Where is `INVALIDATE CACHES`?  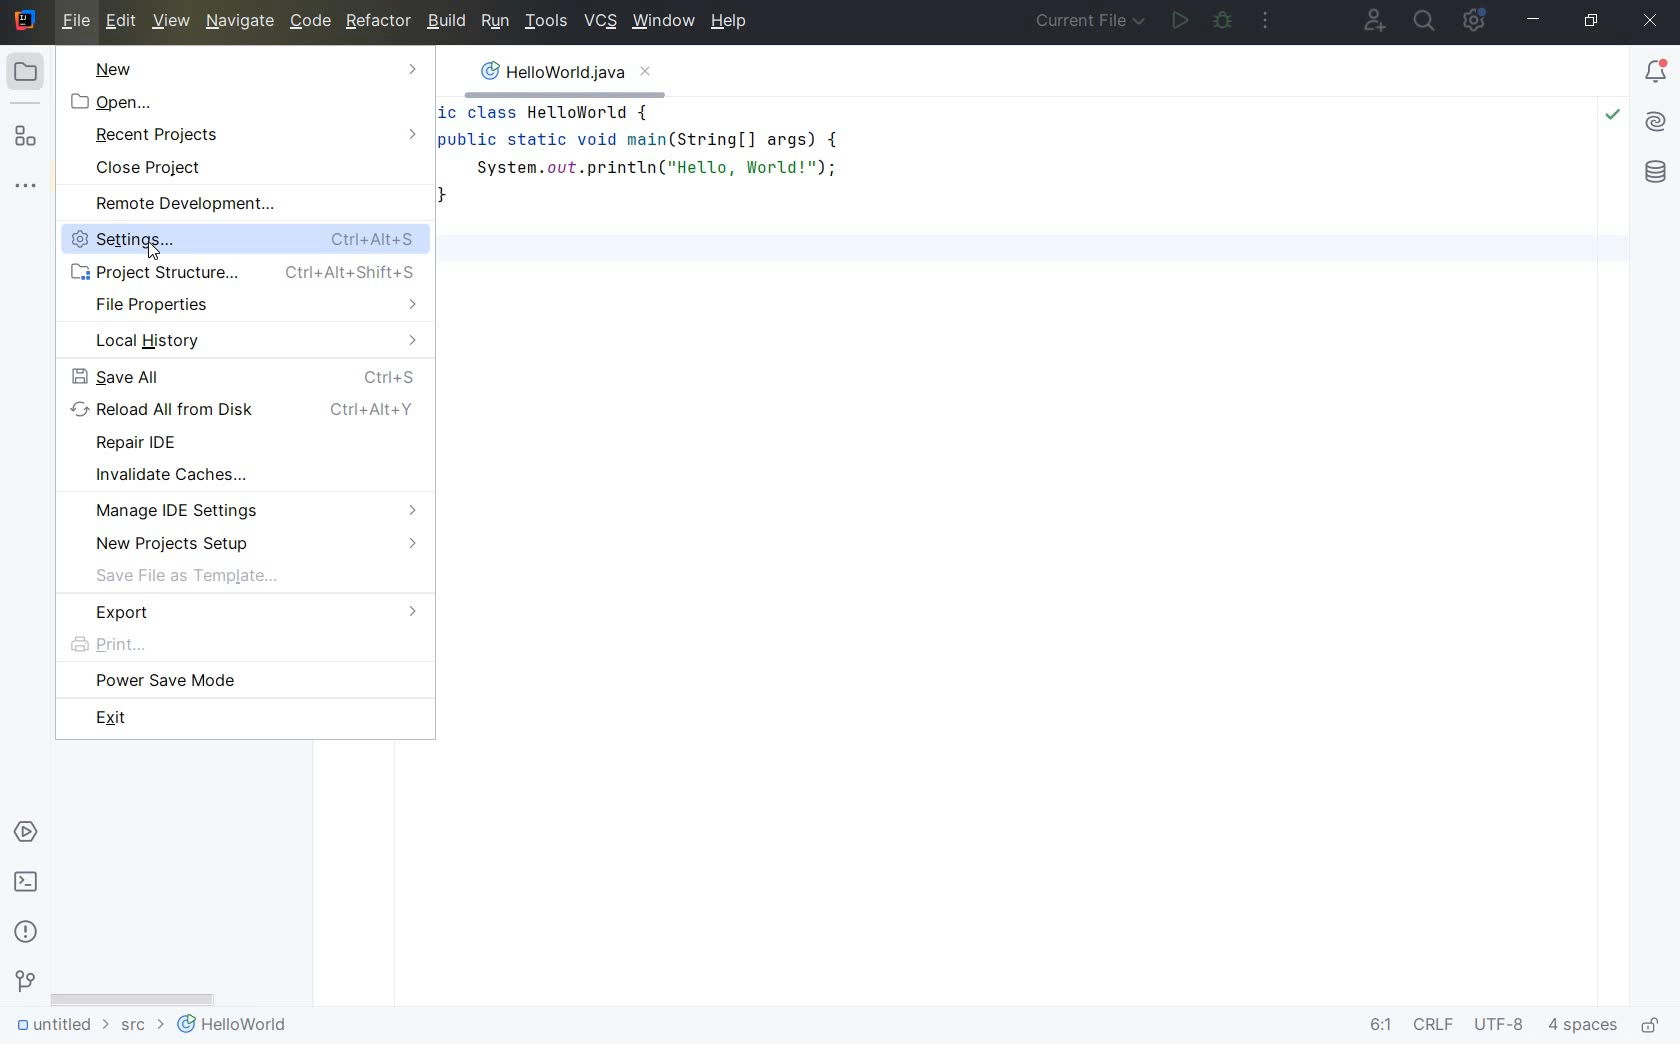 INVALIDATE CACHES is located at coordinates (253, 476).